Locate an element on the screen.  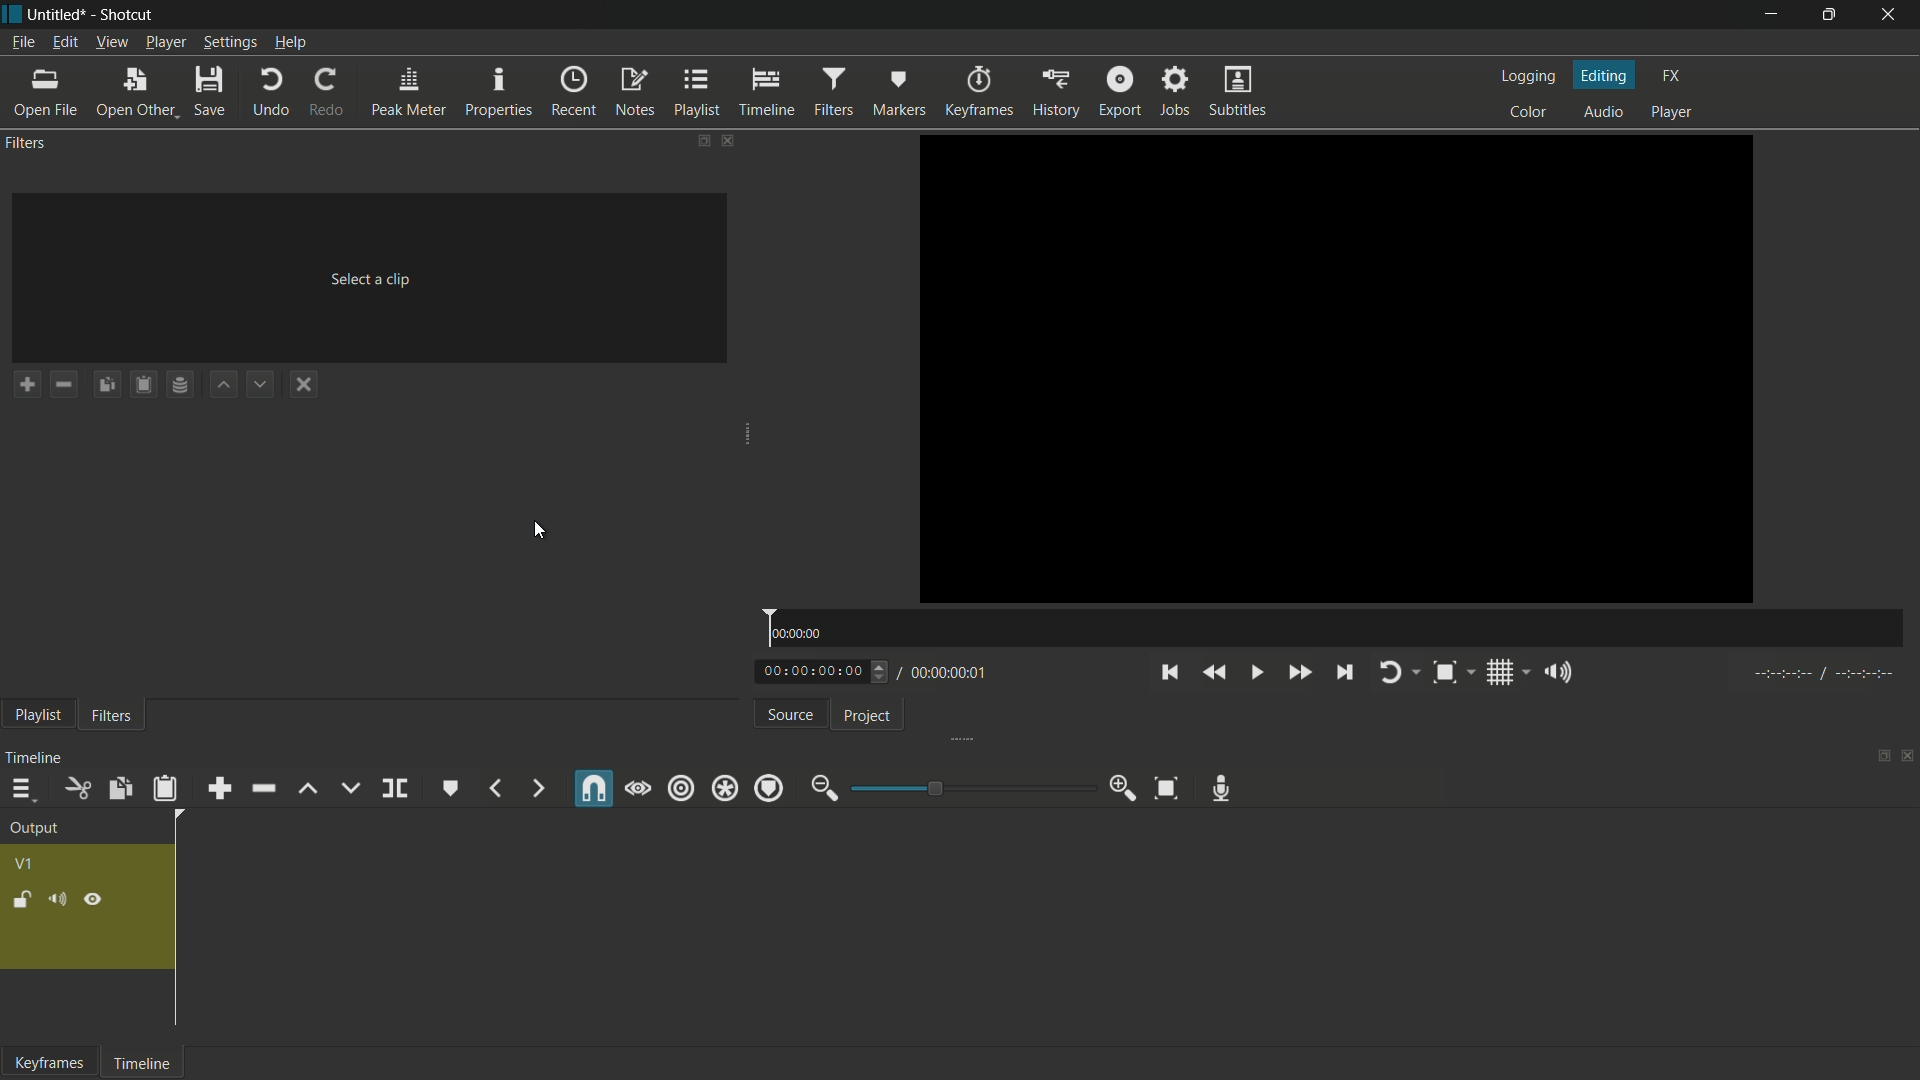
app name is located at coordinates (130, 15).